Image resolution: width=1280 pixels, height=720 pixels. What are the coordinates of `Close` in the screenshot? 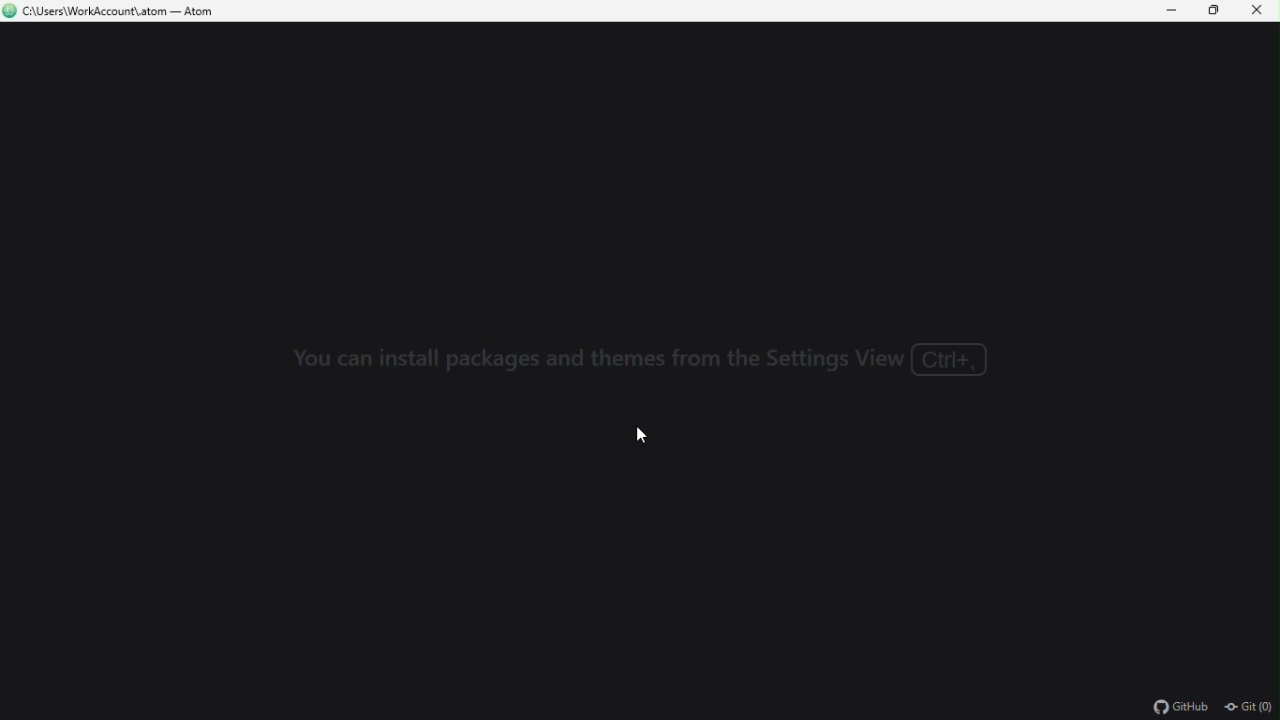 It's located at (1261, 11).